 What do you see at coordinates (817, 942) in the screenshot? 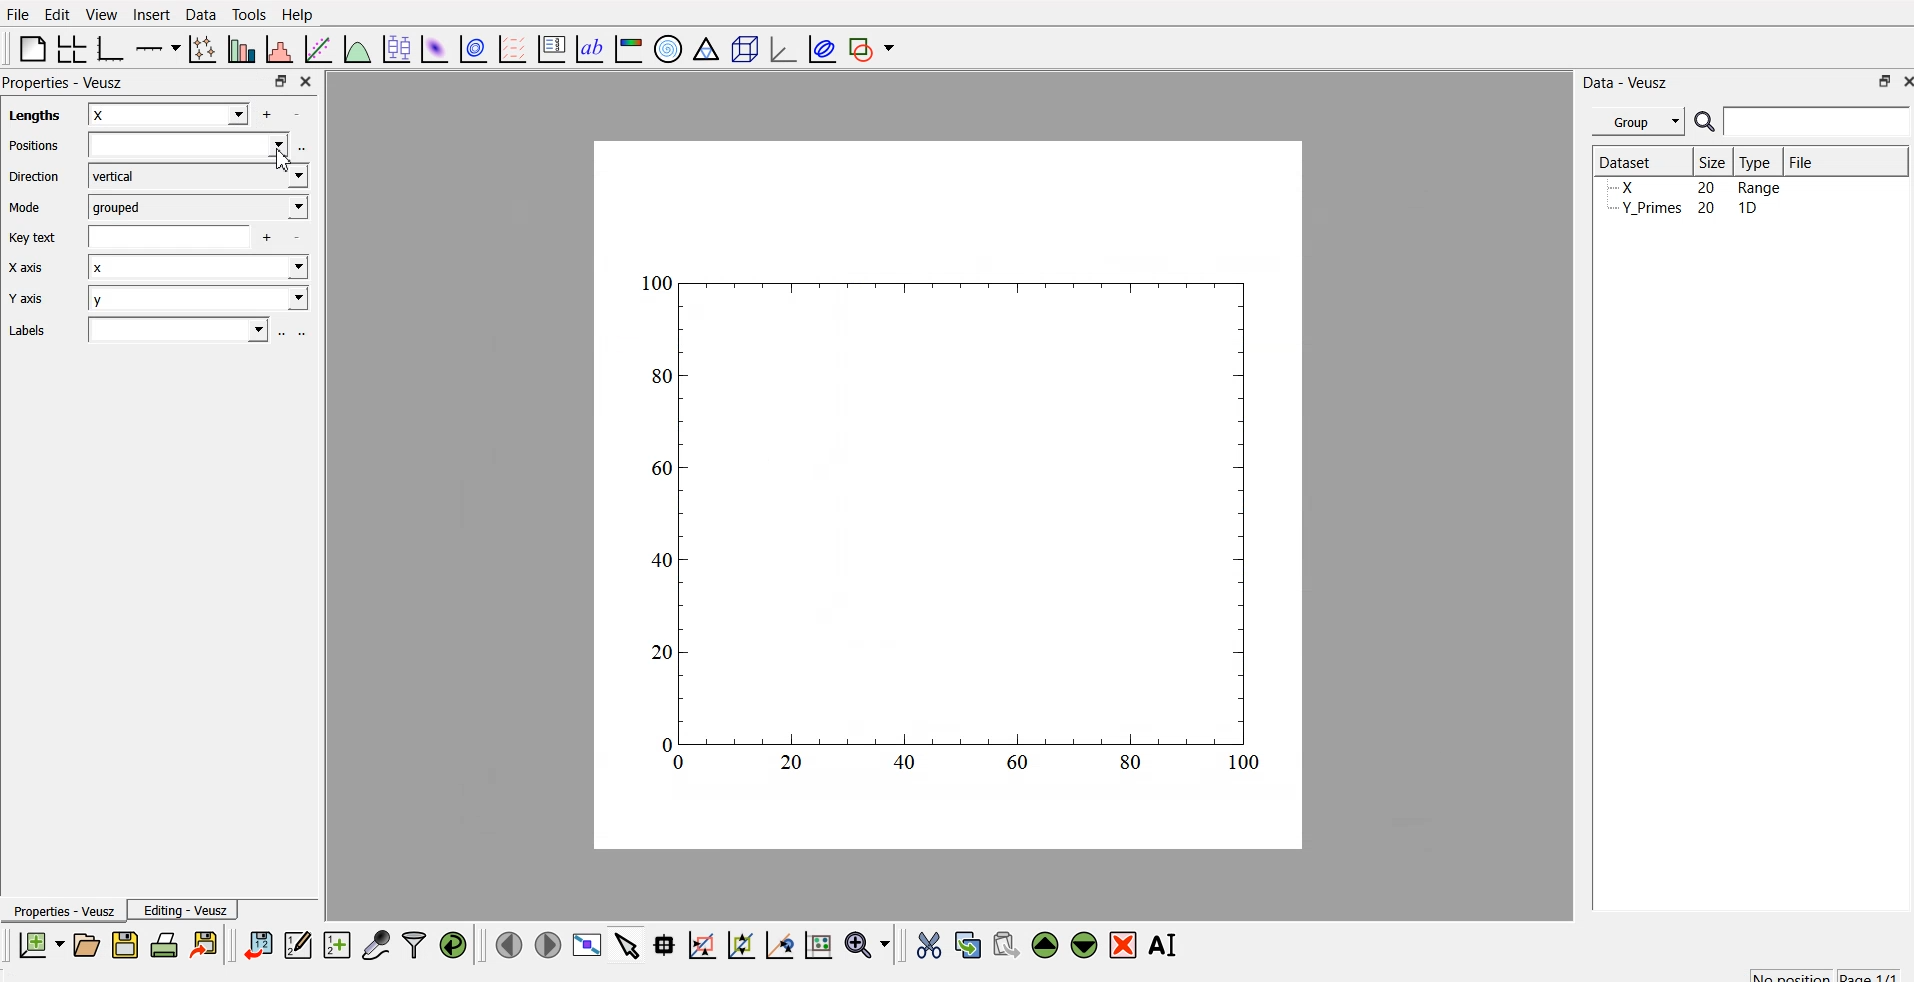
I see `reset graph axes` at bounding box center [817, 942].